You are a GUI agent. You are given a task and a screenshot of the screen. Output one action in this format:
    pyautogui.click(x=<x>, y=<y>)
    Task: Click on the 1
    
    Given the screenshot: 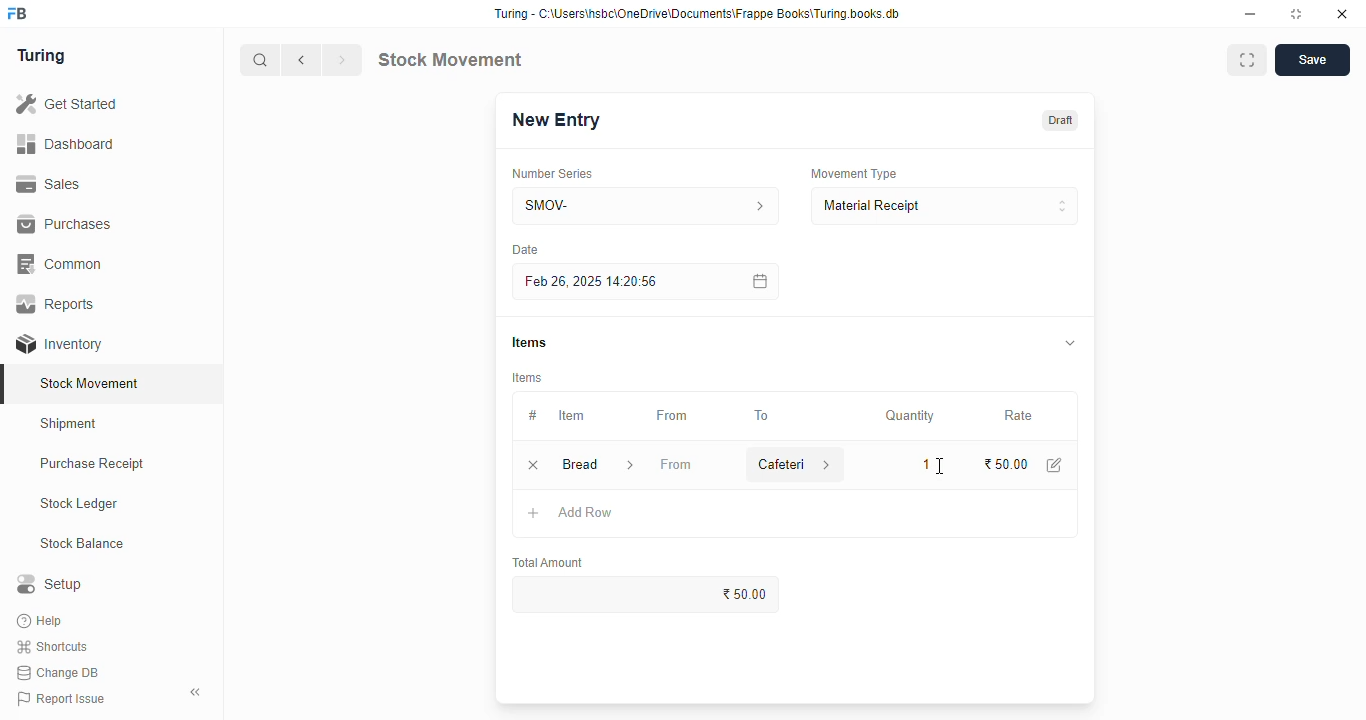 What is the action you would take?
    pyautogui.click(x=922, y=463)
    